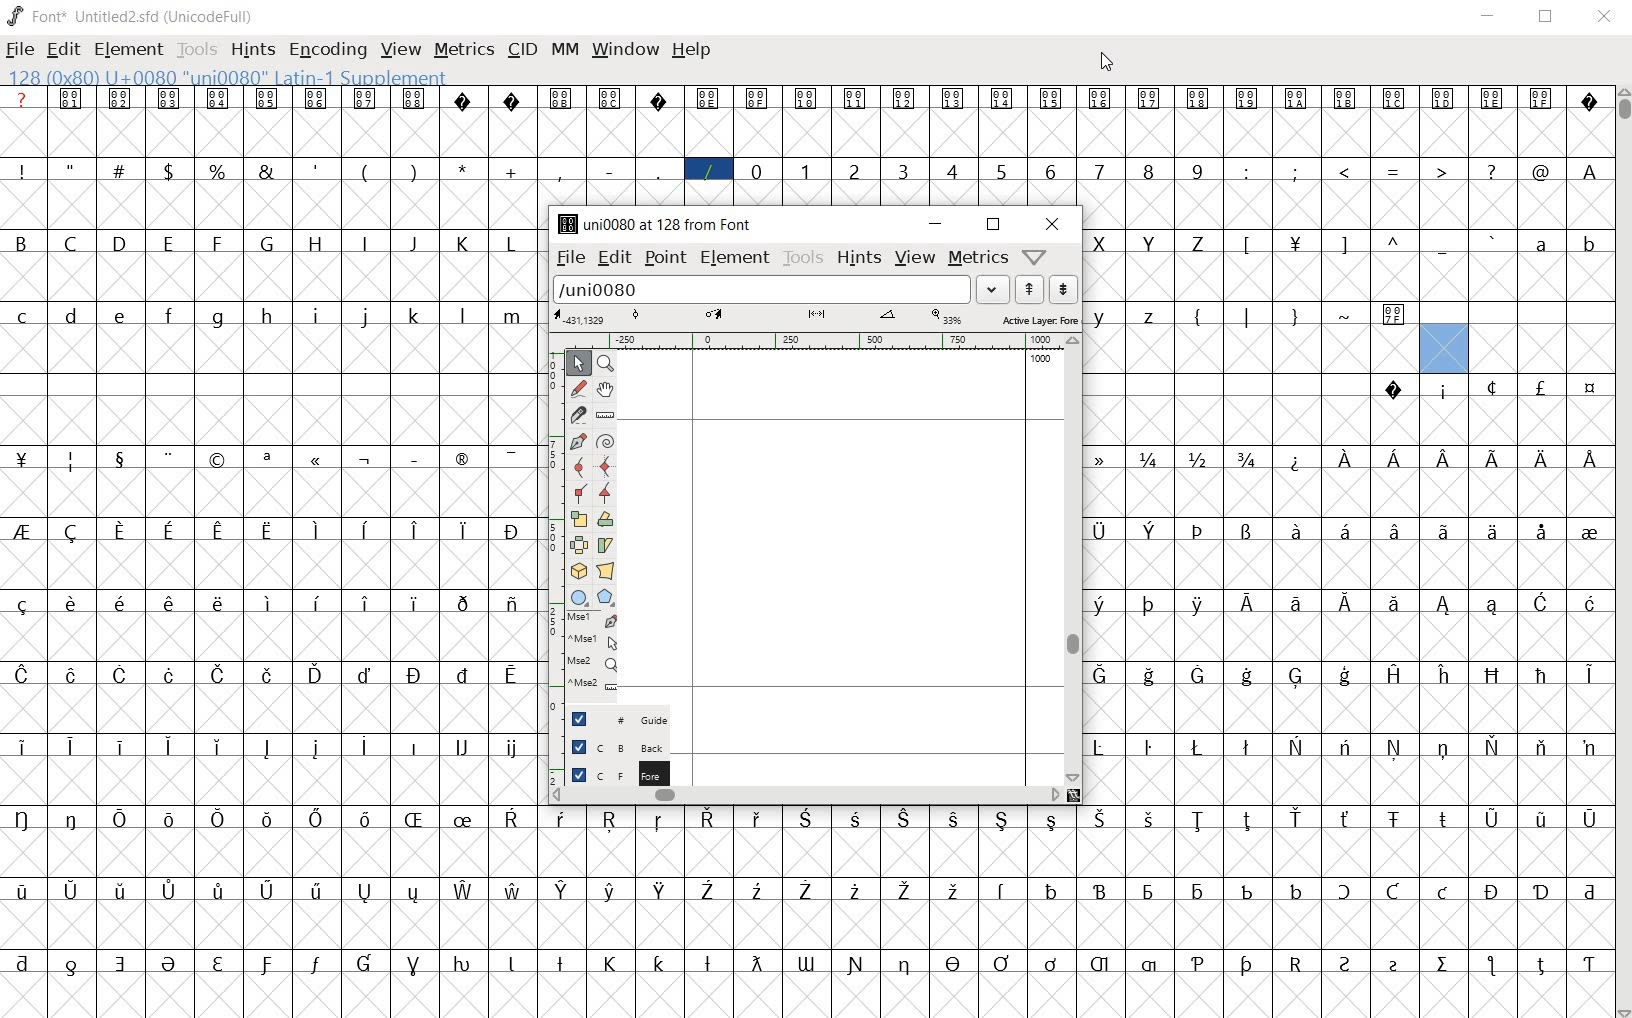 The height and width of the screenshot is (1018, 1632). I want to click on glyph, so click(659, 101).